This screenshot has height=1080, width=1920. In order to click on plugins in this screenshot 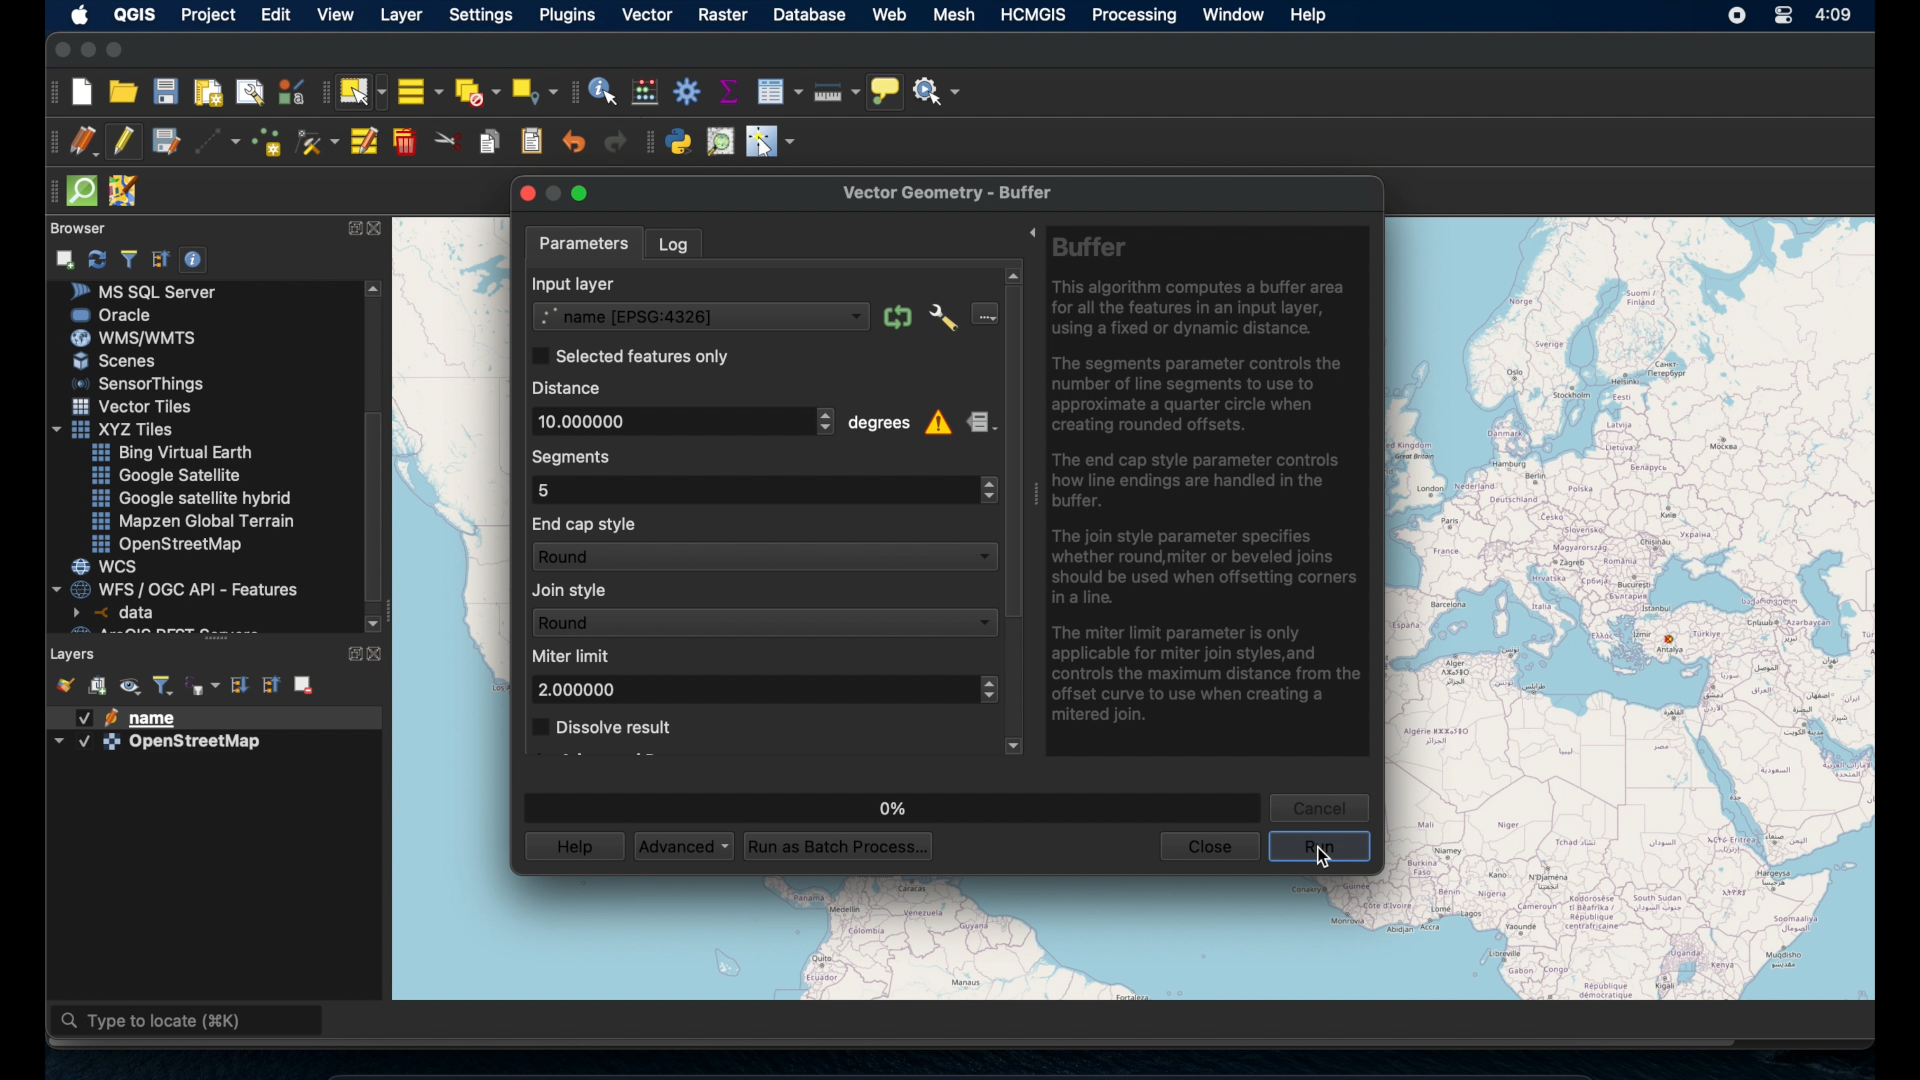, I will do `click(567, 15)`.